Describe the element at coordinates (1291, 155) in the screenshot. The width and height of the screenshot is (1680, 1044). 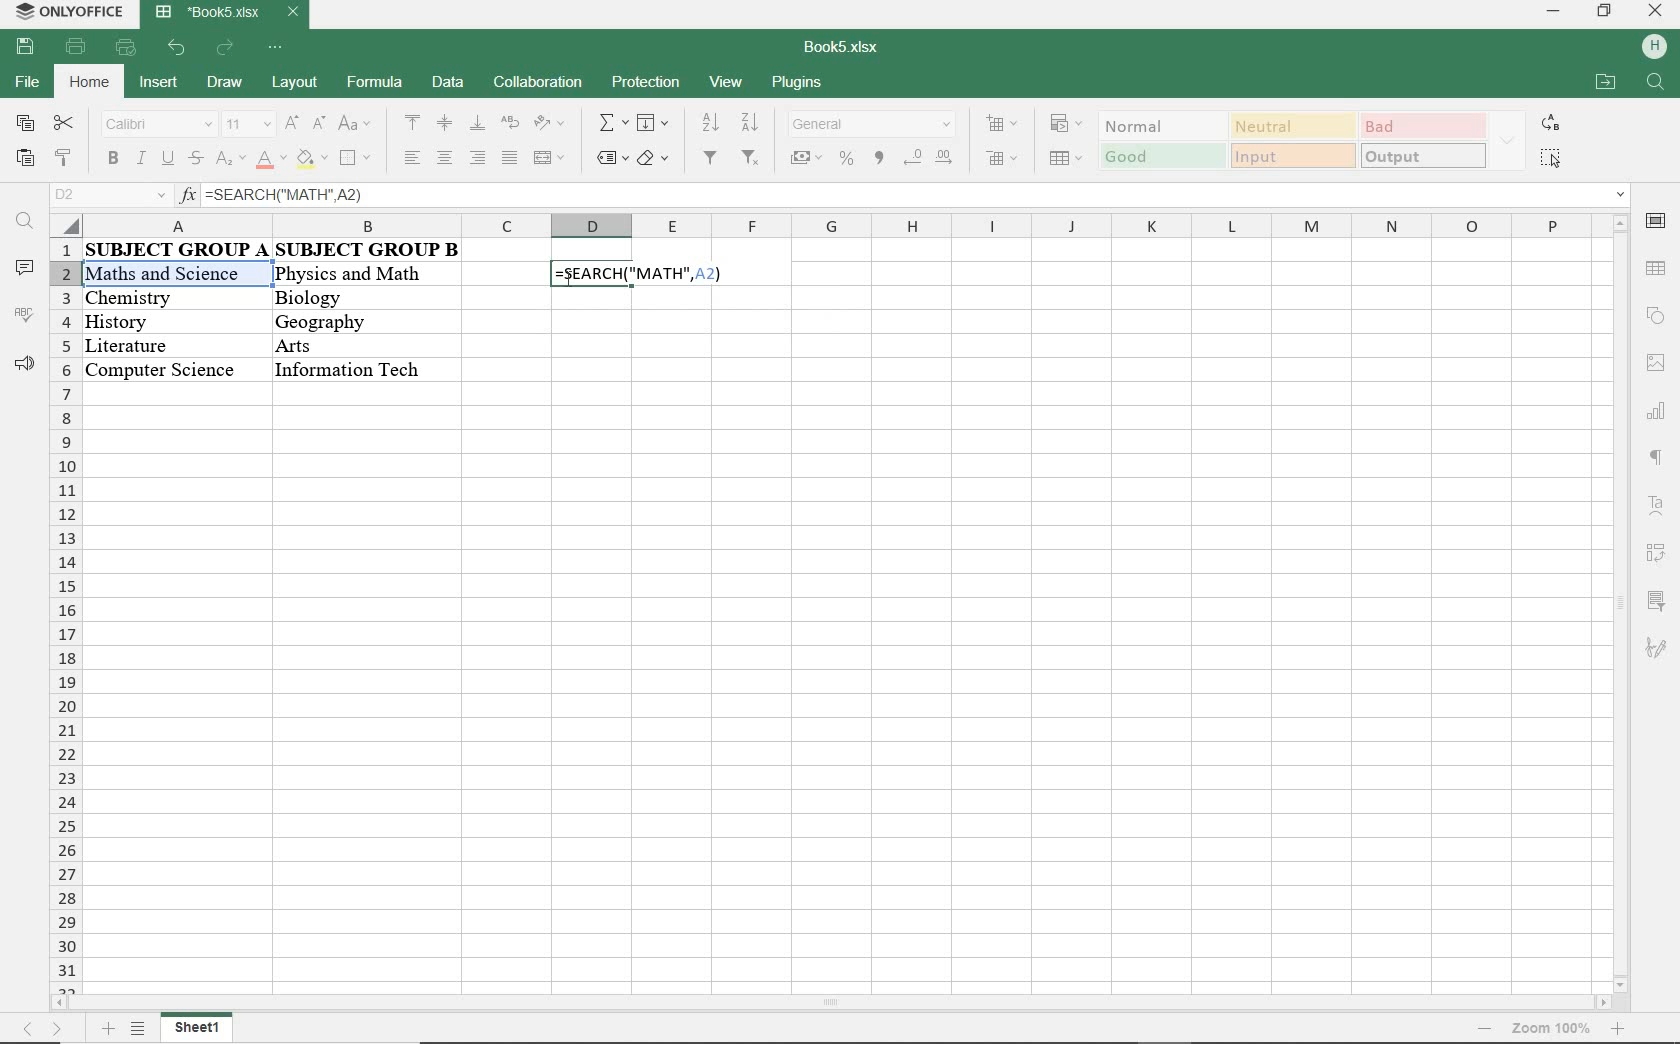
I see `input` at that location.